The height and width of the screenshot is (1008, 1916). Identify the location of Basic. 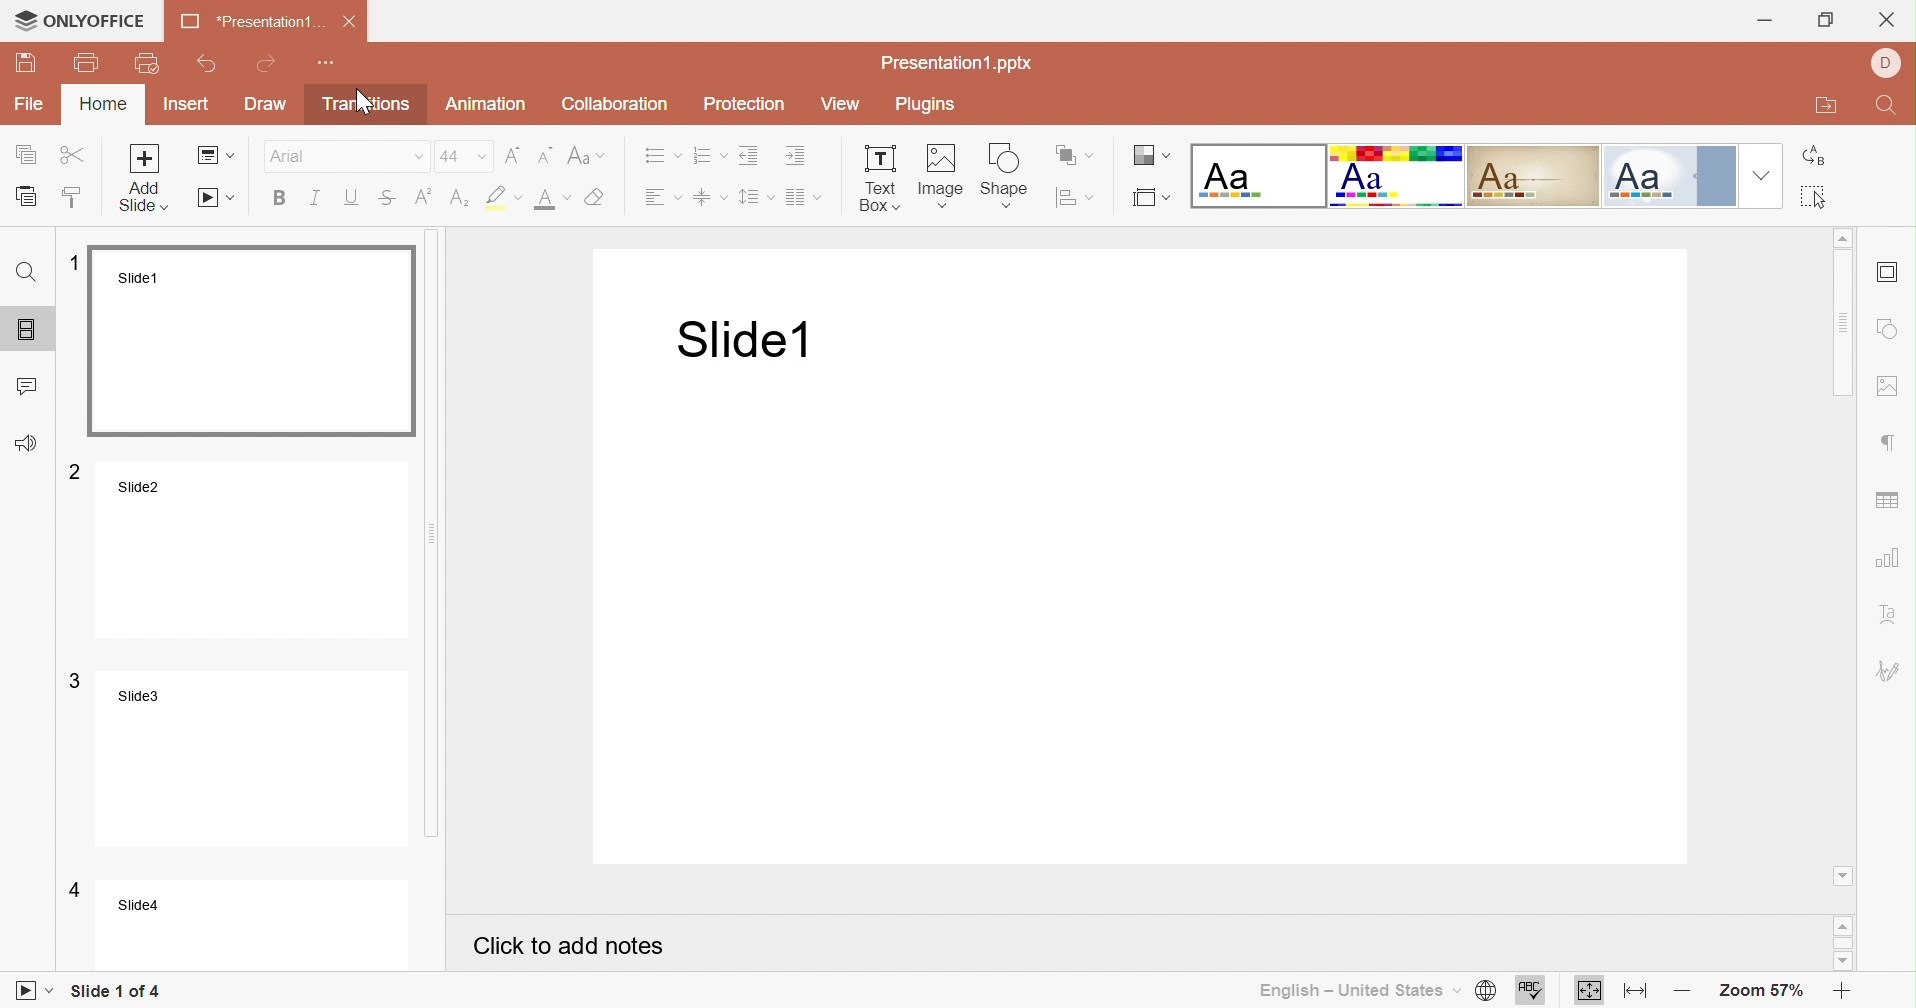
(1400, 176).